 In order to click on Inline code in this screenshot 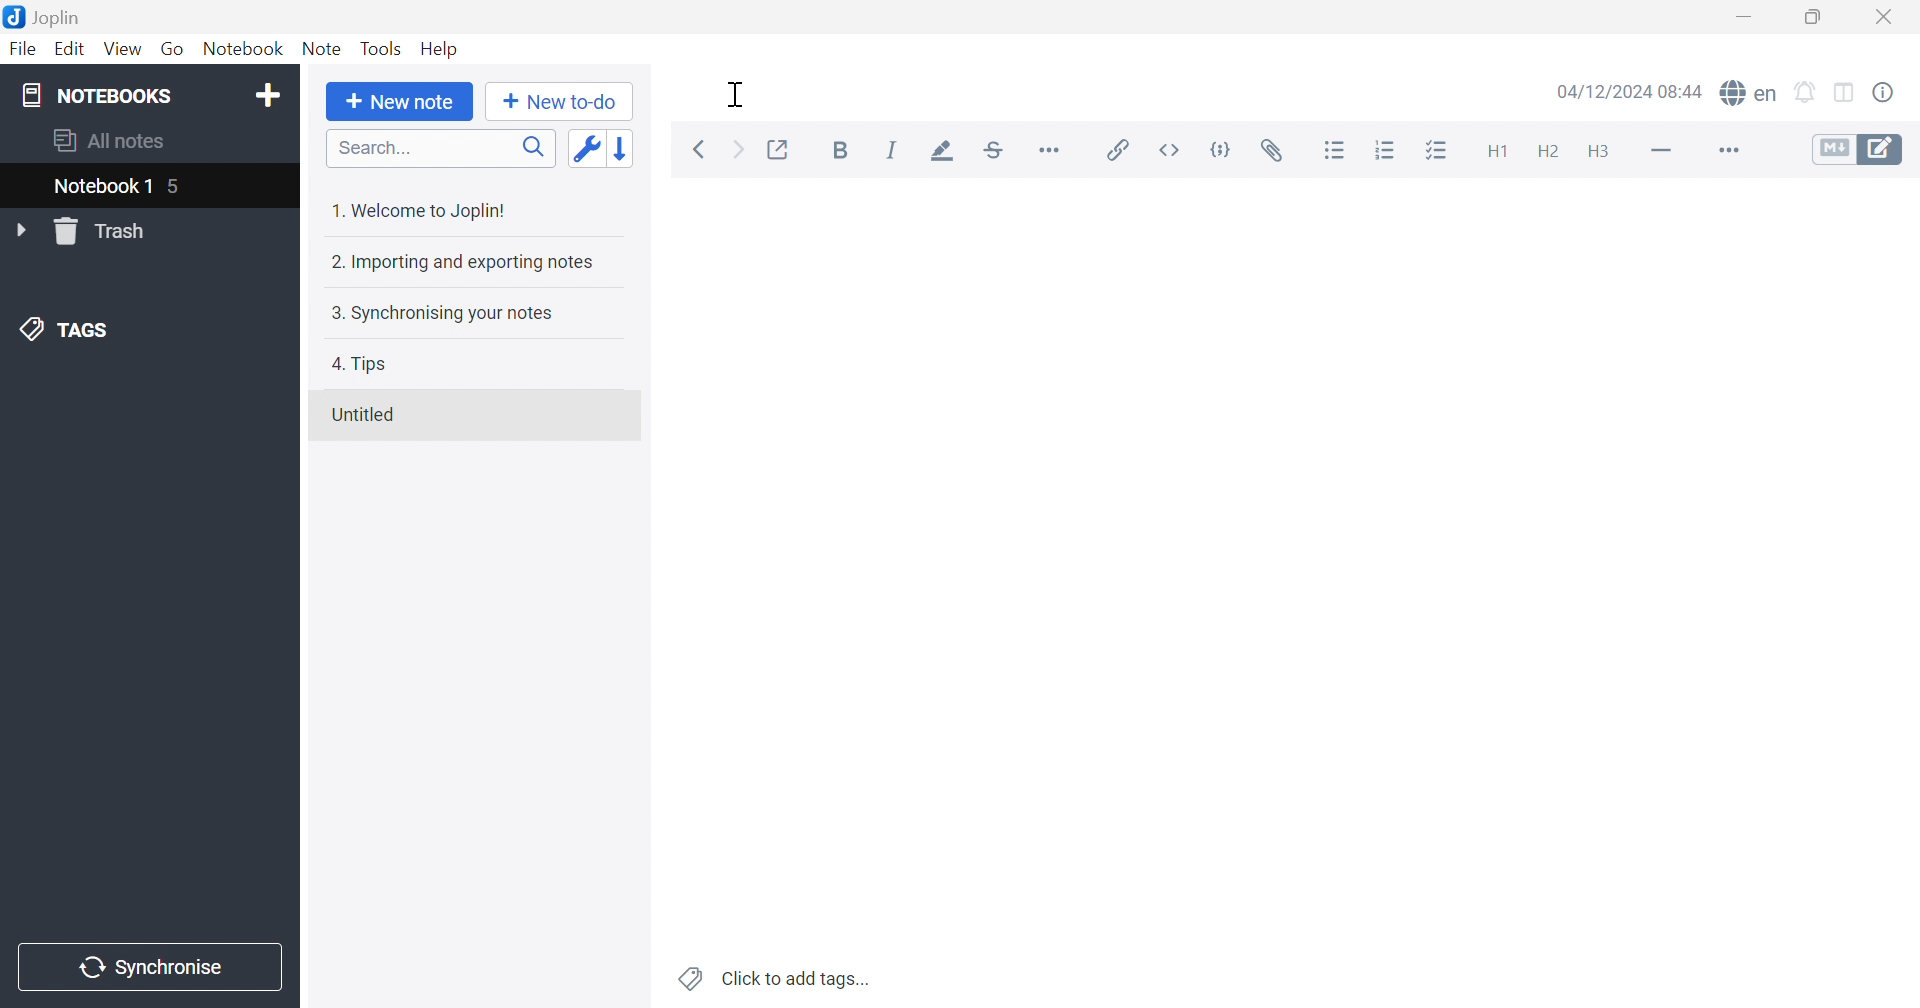, I will do `click(1171, 150)`.